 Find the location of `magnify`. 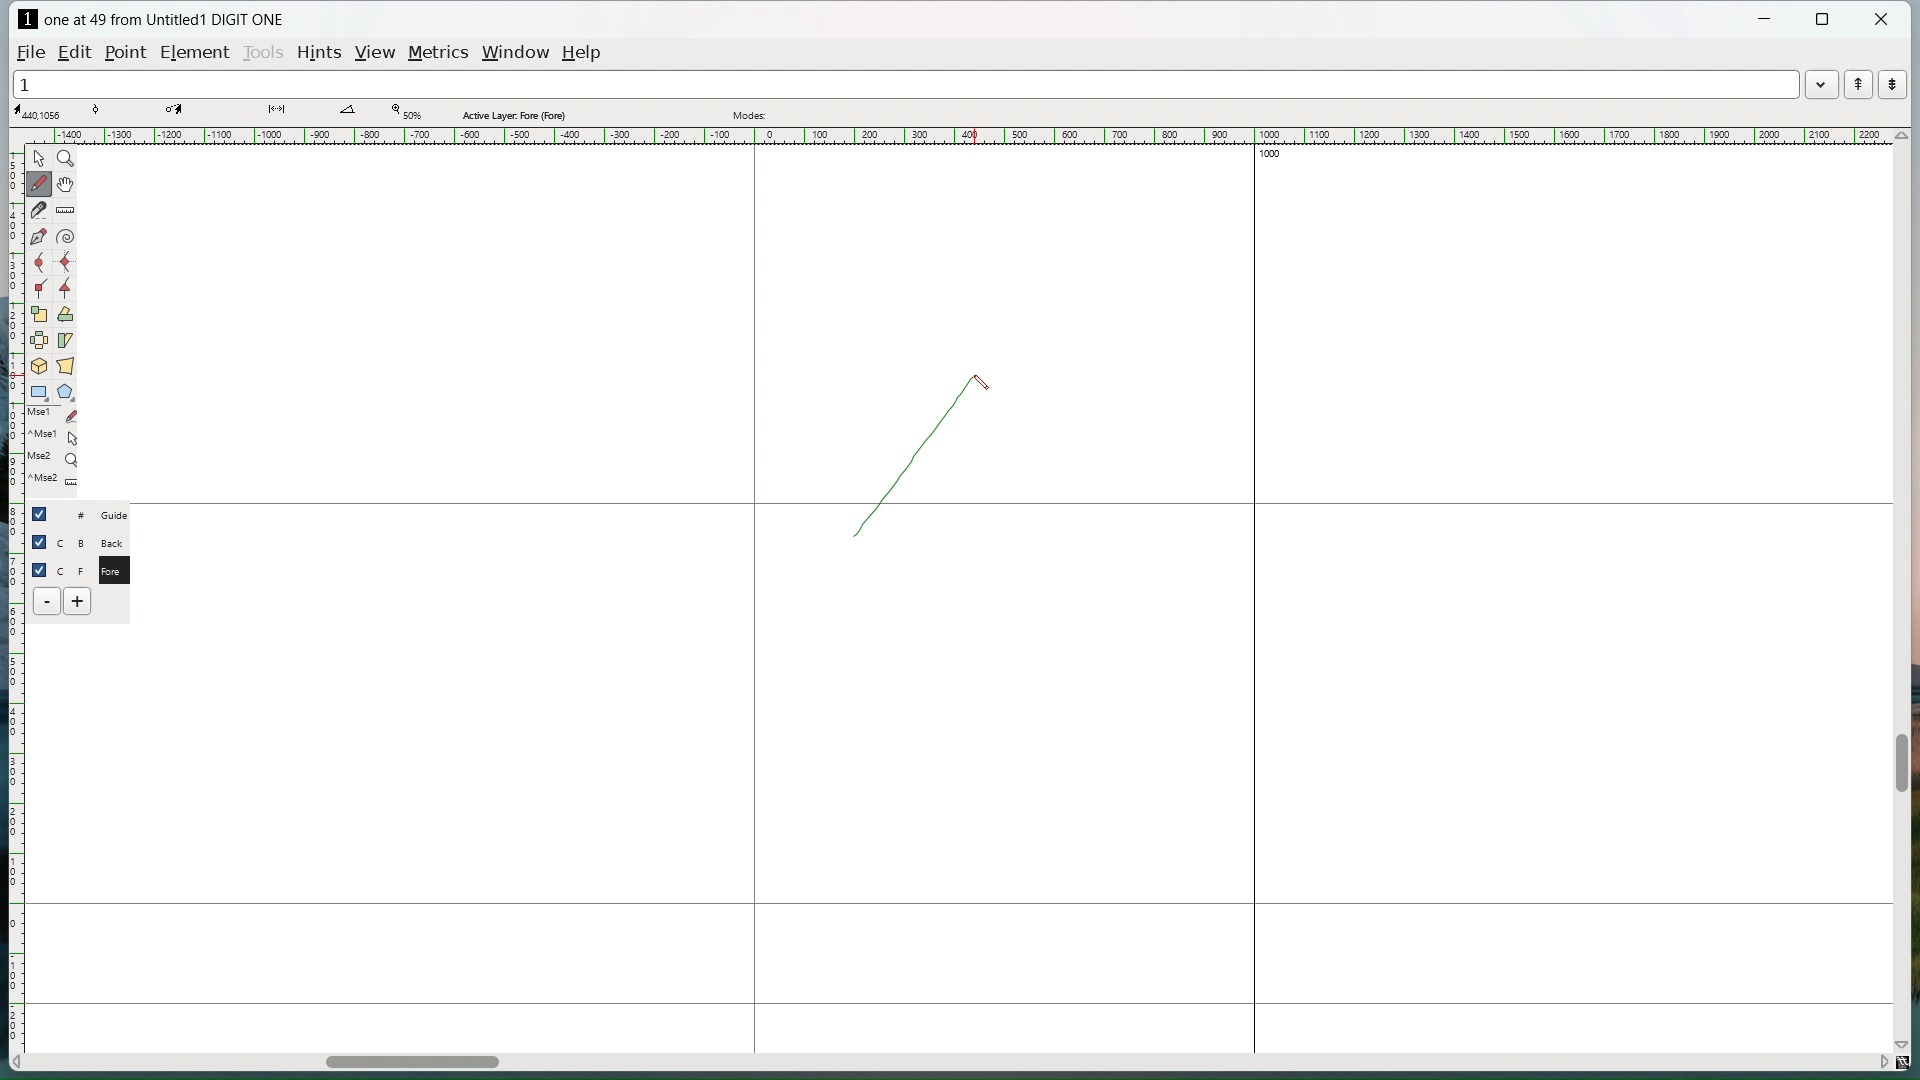

magnify is located at coordinates (66, 158).